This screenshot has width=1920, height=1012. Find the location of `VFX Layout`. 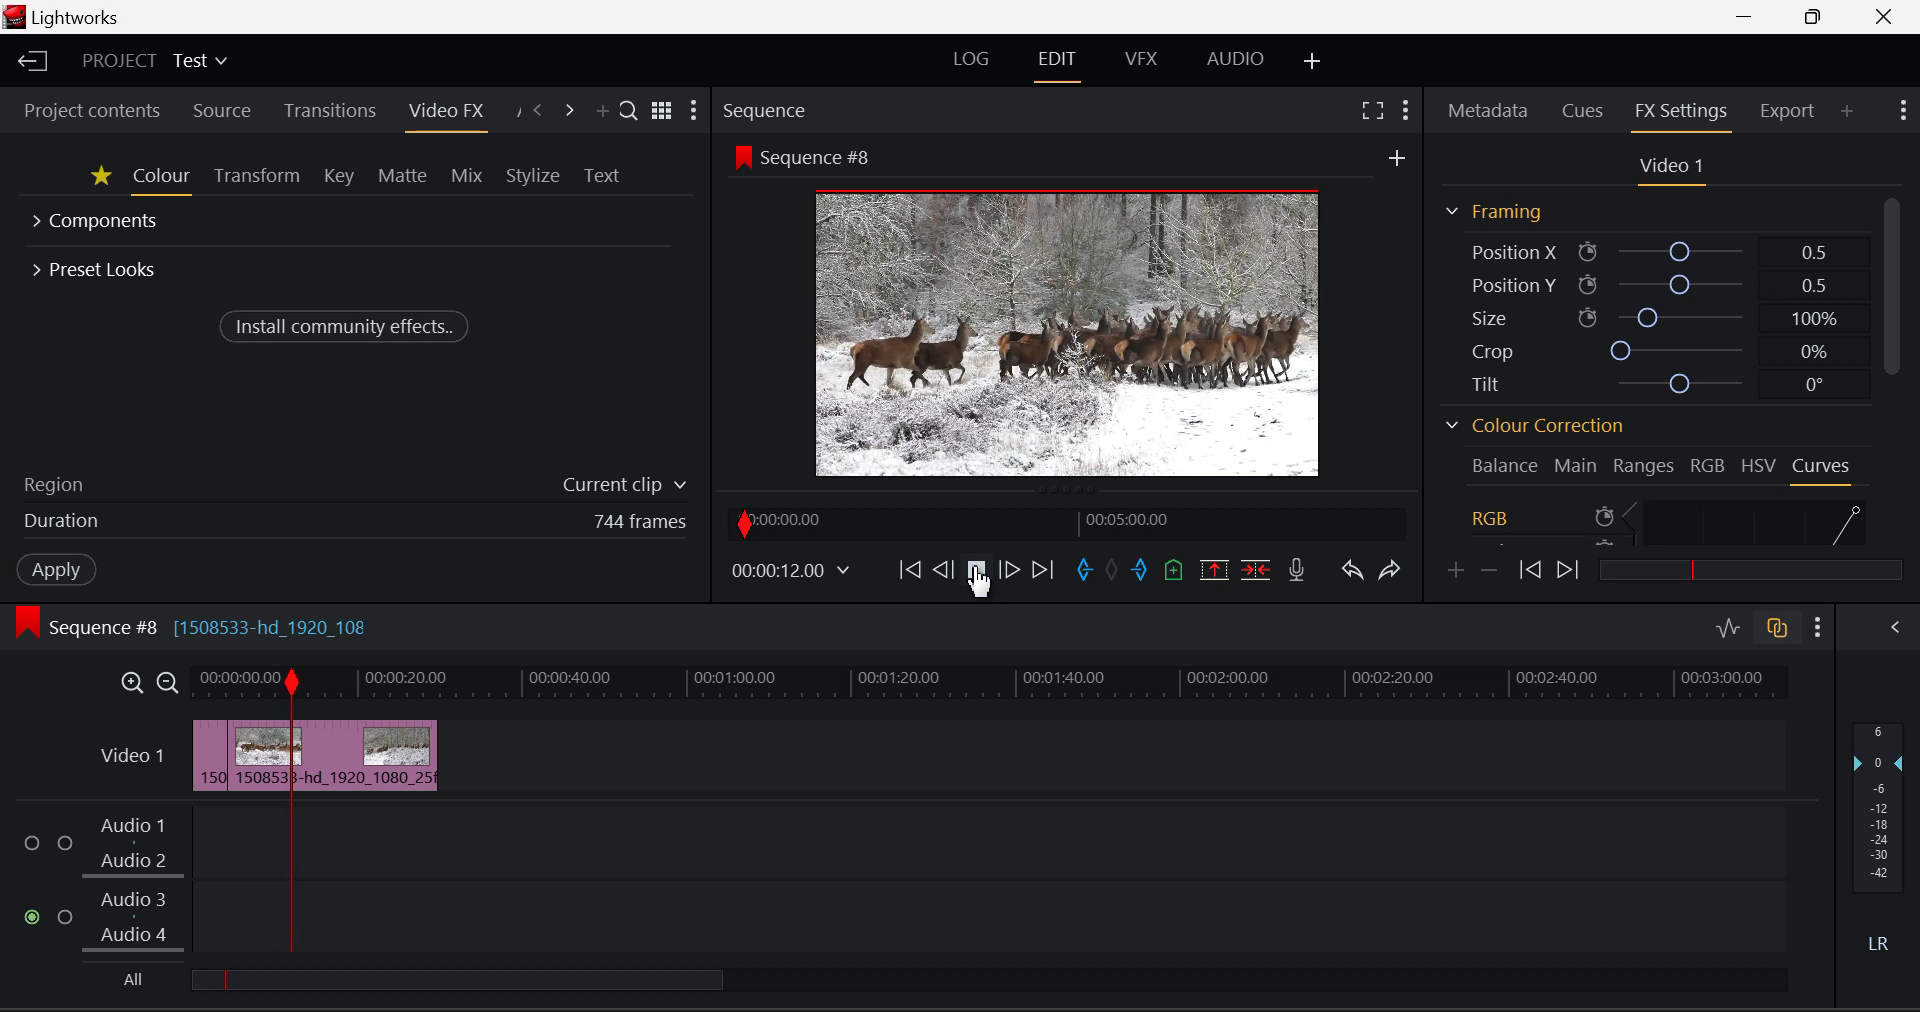

VFX Layout is located at coordinates (1139, 61).